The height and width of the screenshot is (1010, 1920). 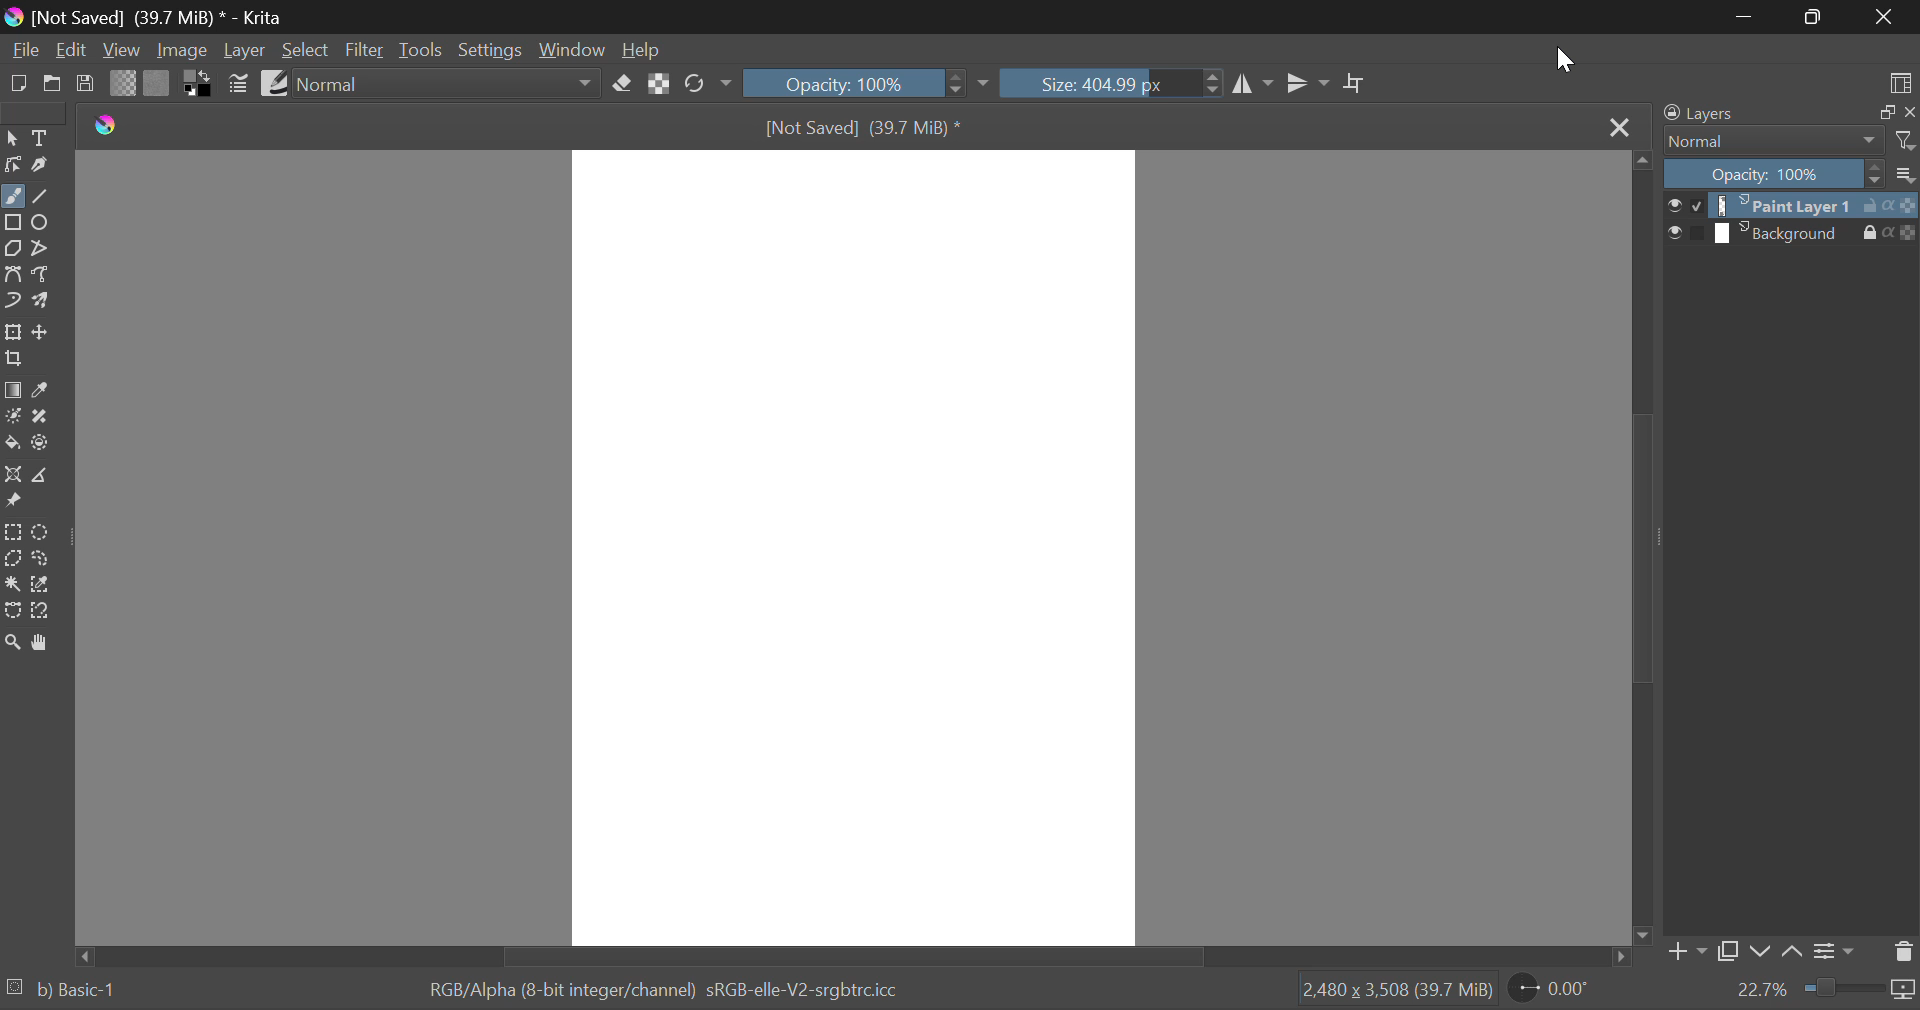 What do you see at coordinates (1686, 952) in the screenshot?
I see `Add Layer` at bounding box center [1686, 952].